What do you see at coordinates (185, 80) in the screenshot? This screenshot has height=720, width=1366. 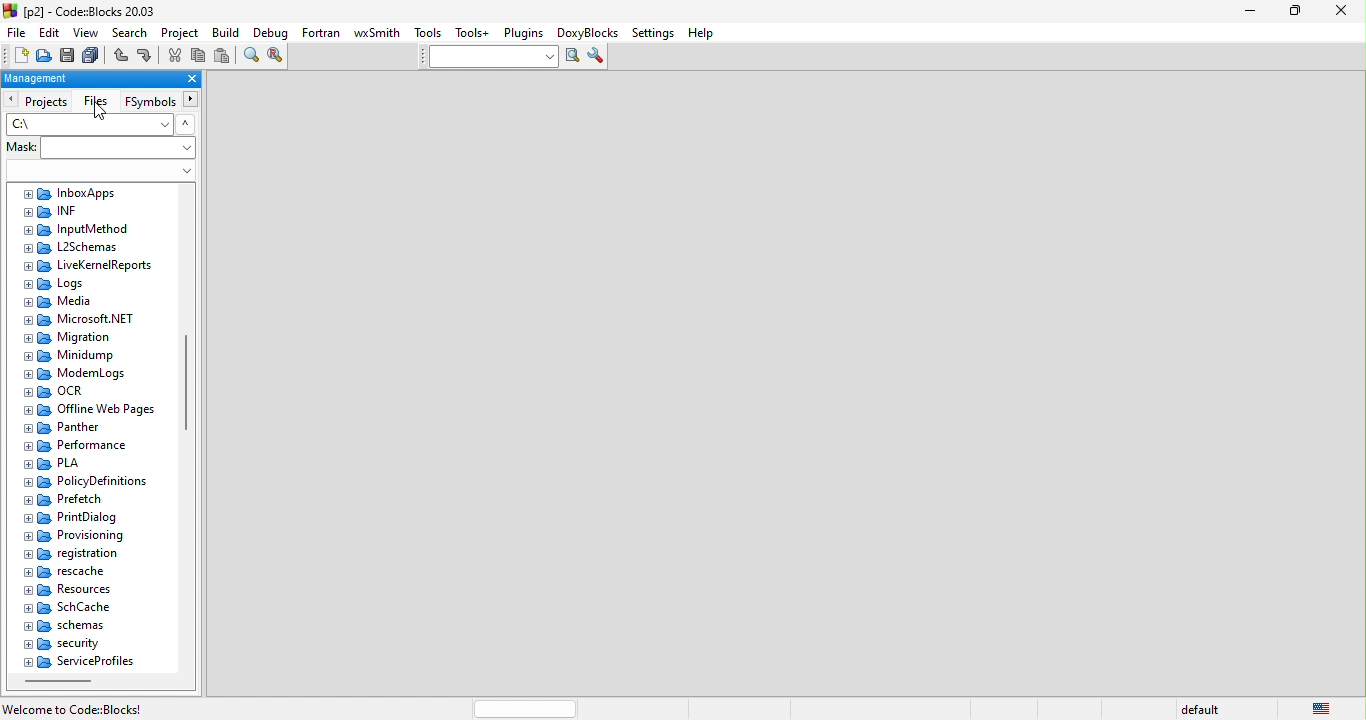 I see `close` at bounding box center [185, 80].